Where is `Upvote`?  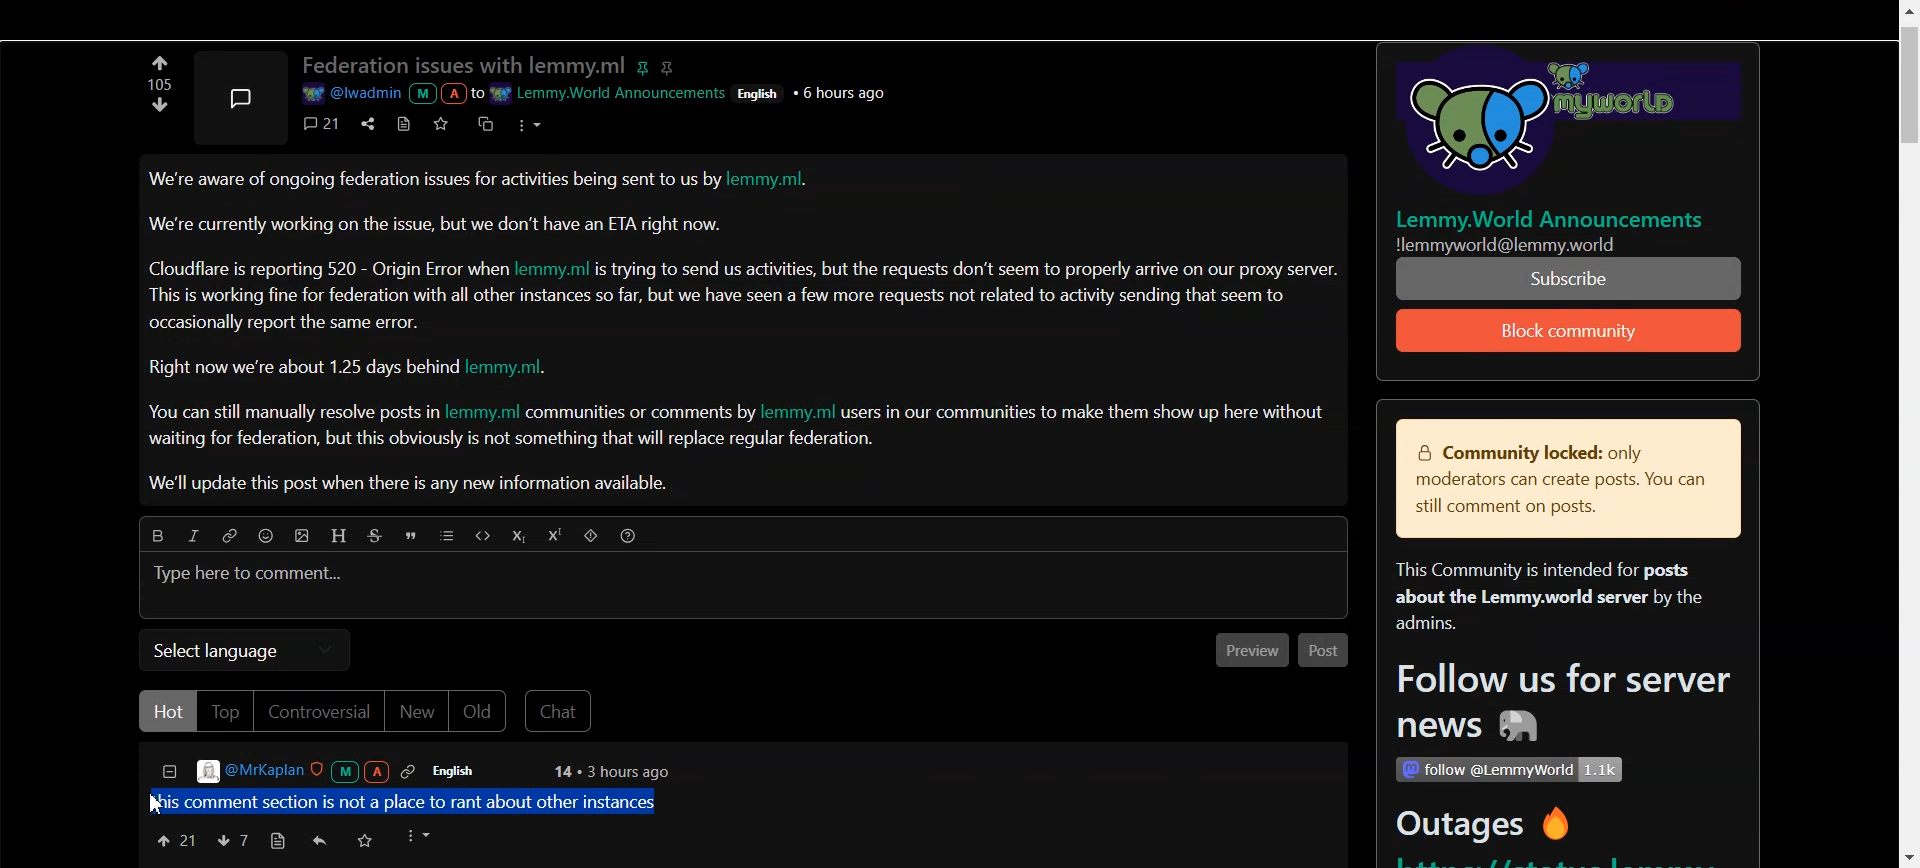 Upvote is located at coordinates (161, 111).